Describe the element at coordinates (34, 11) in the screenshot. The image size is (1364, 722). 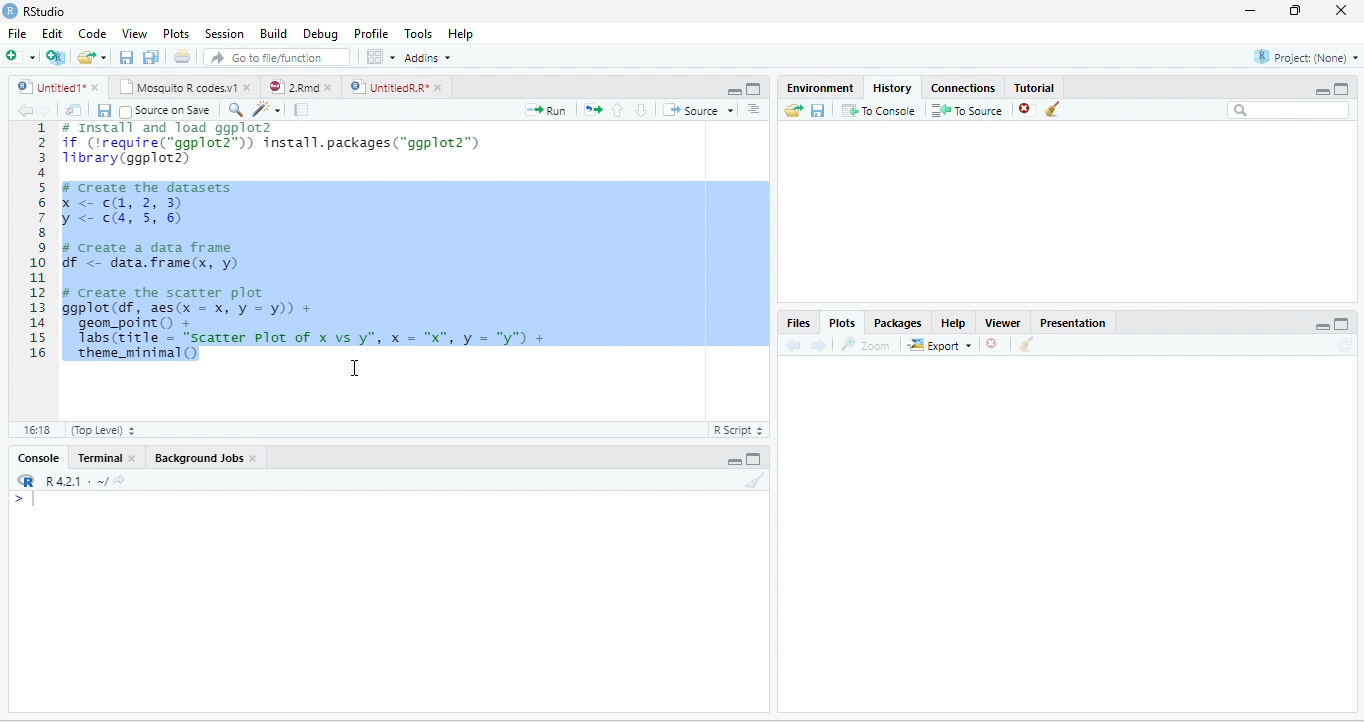
I see `RStudio` at that location.